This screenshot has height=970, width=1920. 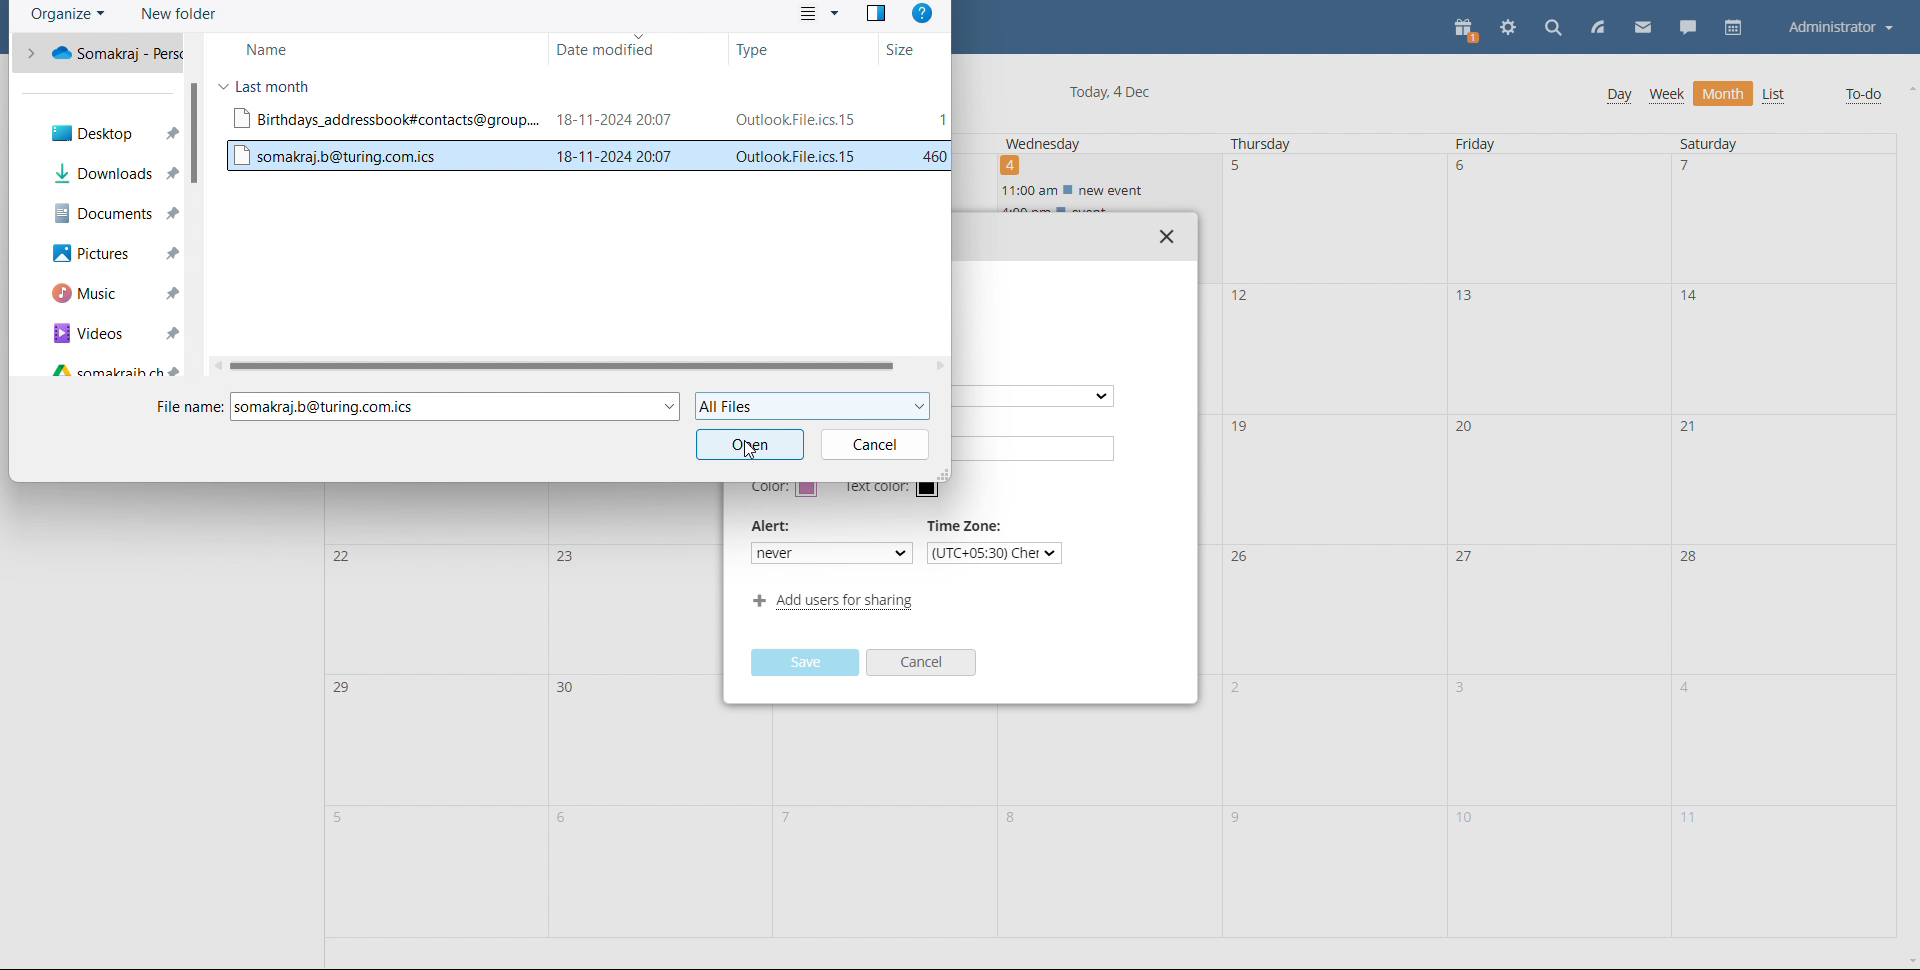 I want to click on pictures, so click(x=112, y=254).